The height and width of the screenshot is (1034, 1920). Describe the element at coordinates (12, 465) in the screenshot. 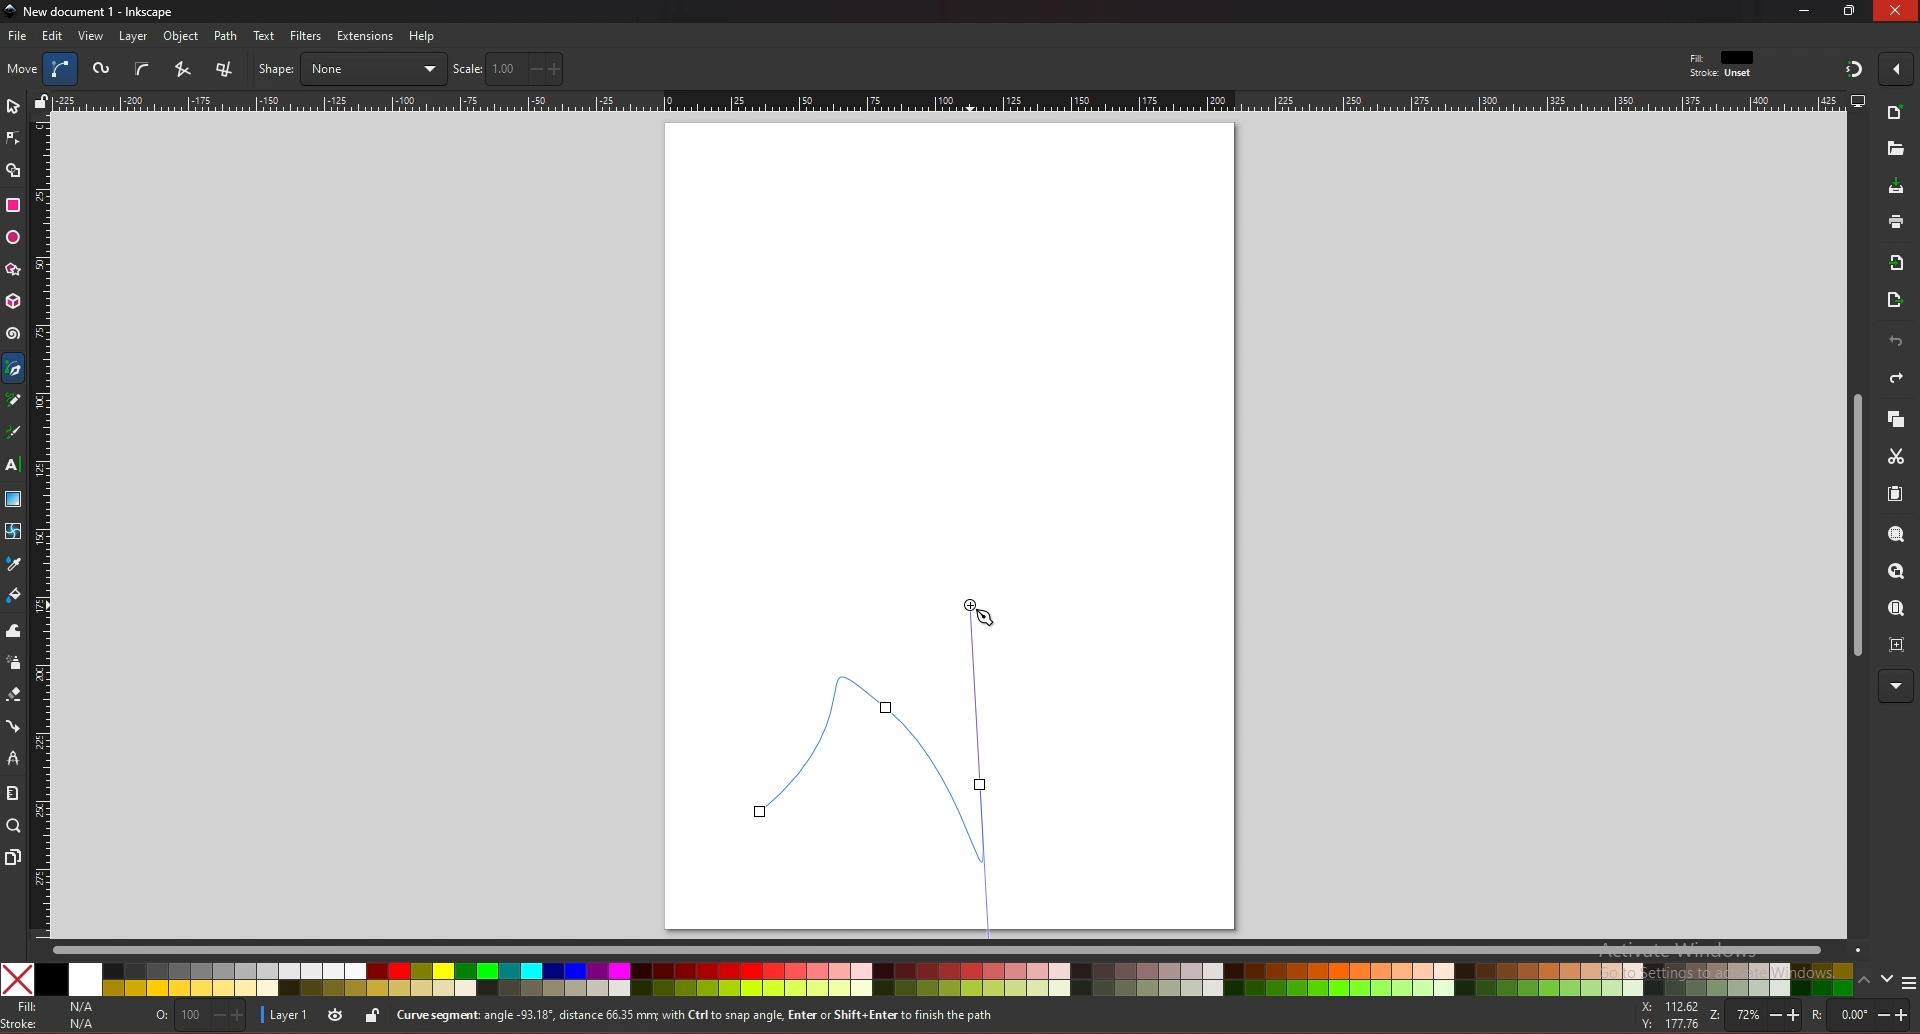

I see `text` at that location.